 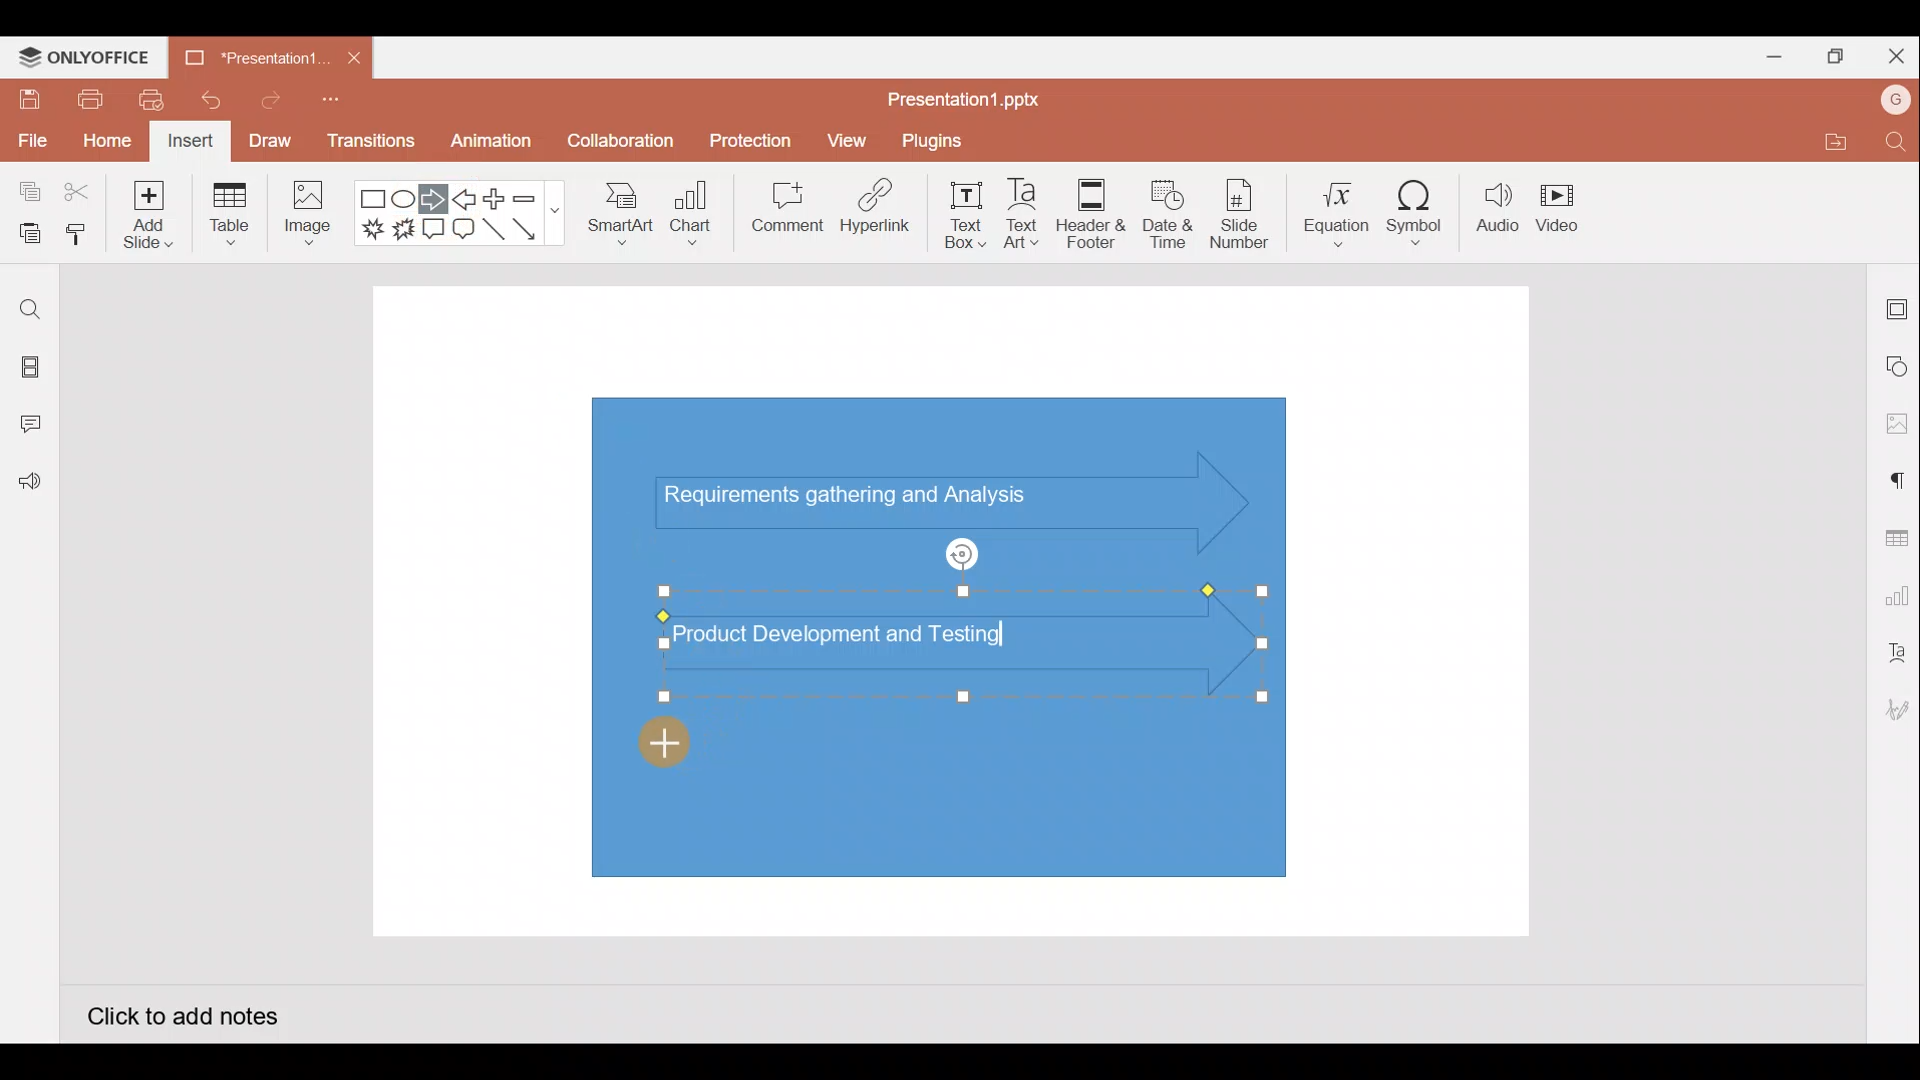 What do you see at coordinates (1030, 209) in the screenshot?
I see `Text Art` at bounding box center [1030, 209].